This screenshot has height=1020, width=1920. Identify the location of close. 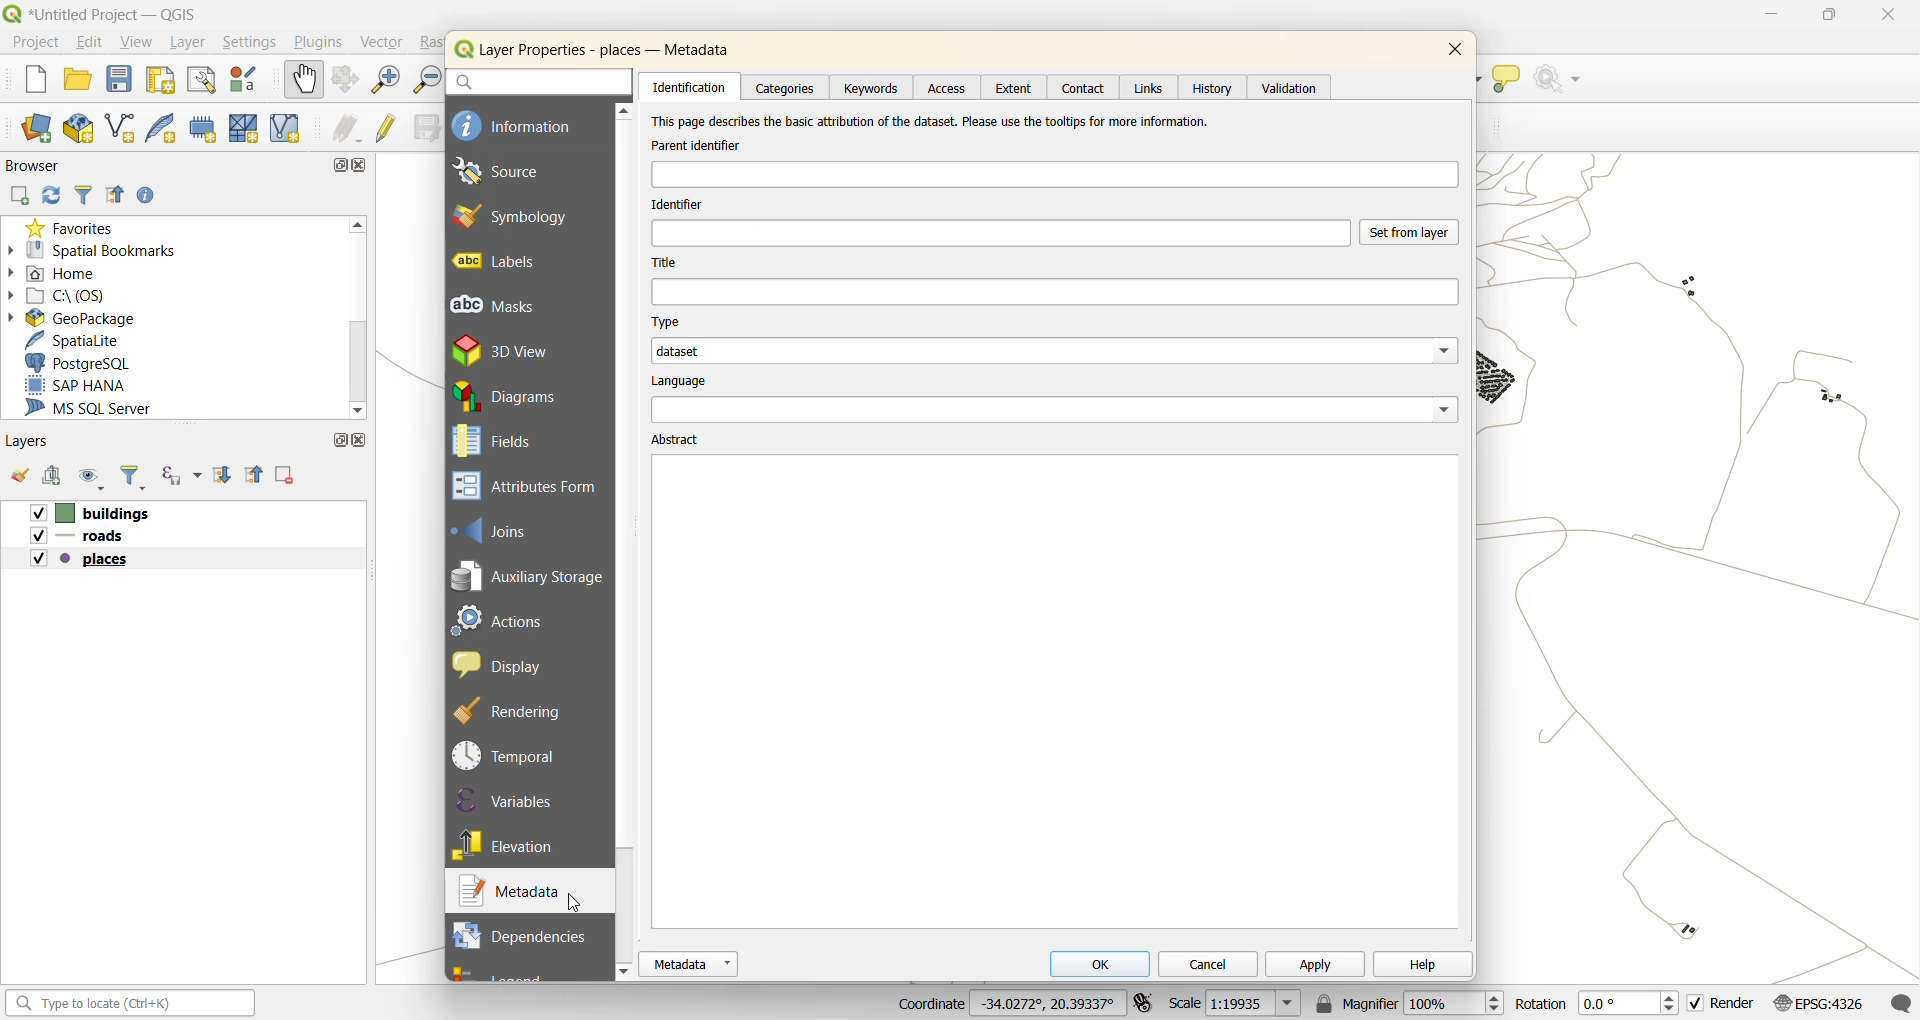
(363, 440).